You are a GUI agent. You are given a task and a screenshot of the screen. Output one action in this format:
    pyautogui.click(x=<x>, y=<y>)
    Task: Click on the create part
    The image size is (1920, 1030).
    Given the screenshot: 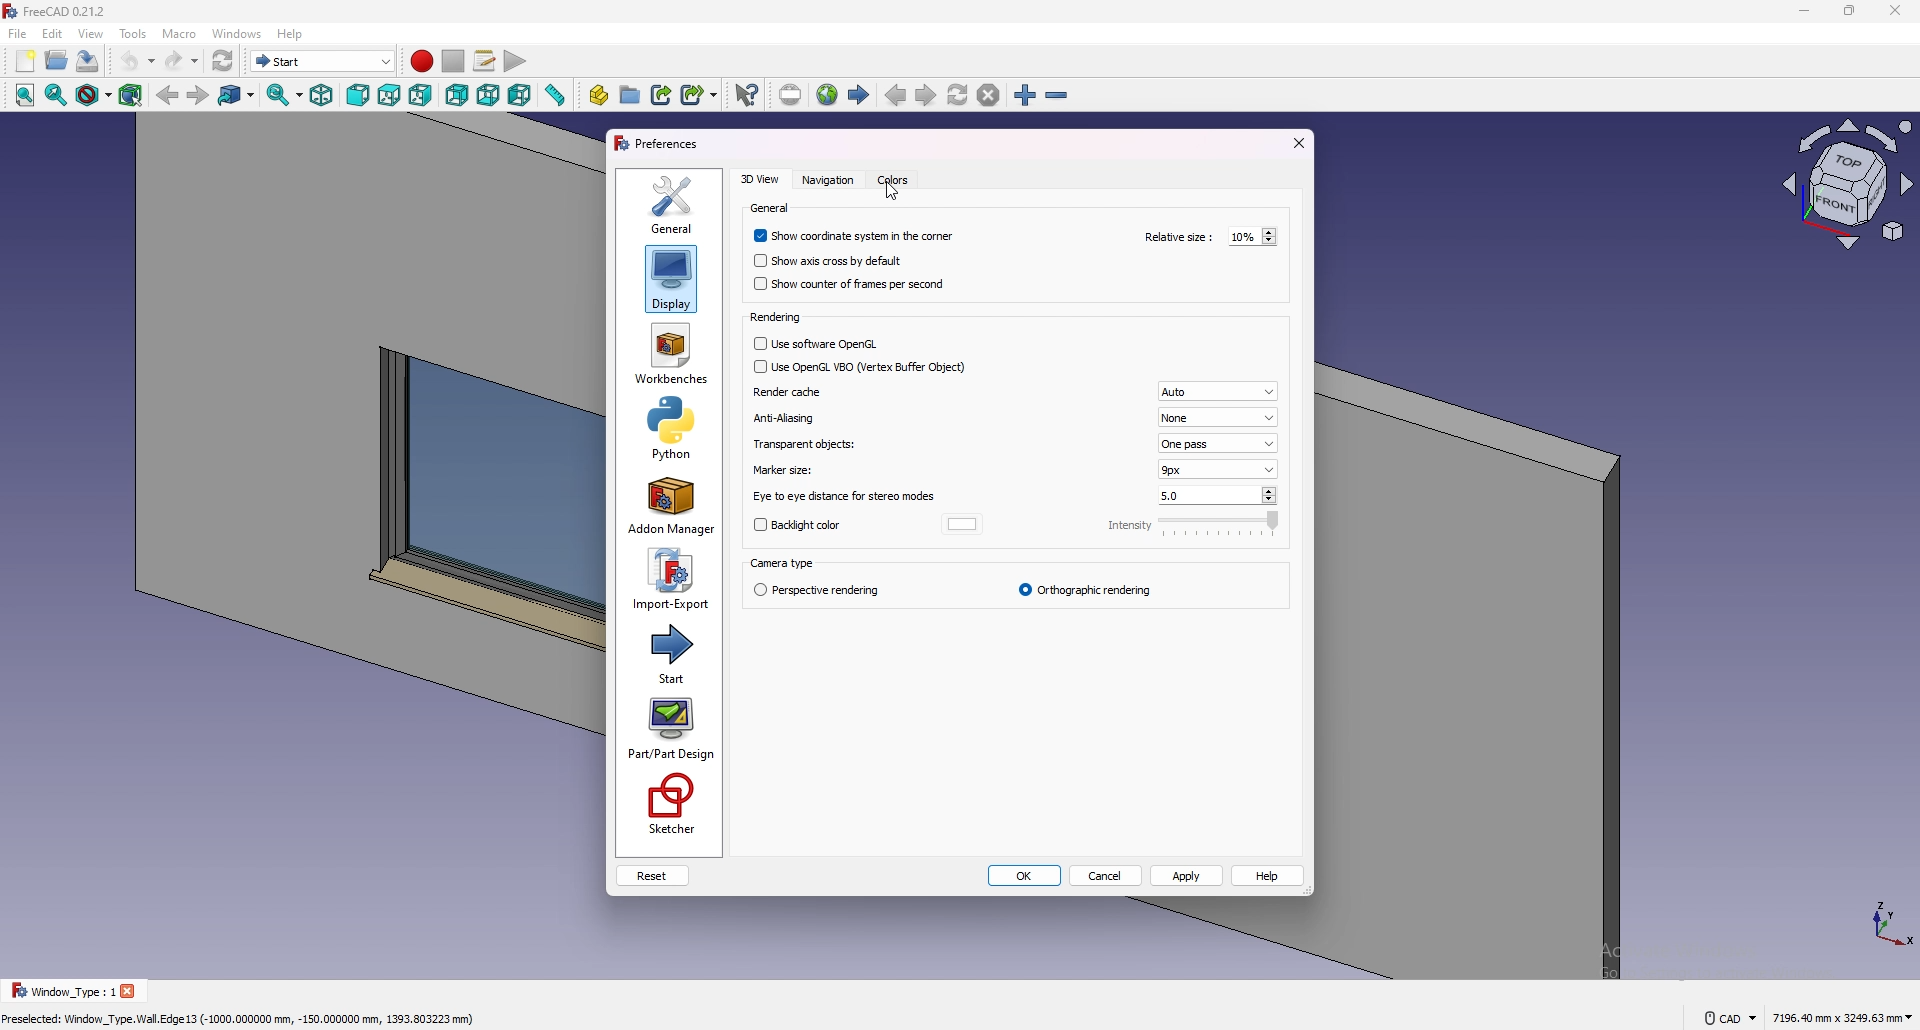 What is the action you would take?
    pyautogui.click(x=599, y=95)
    